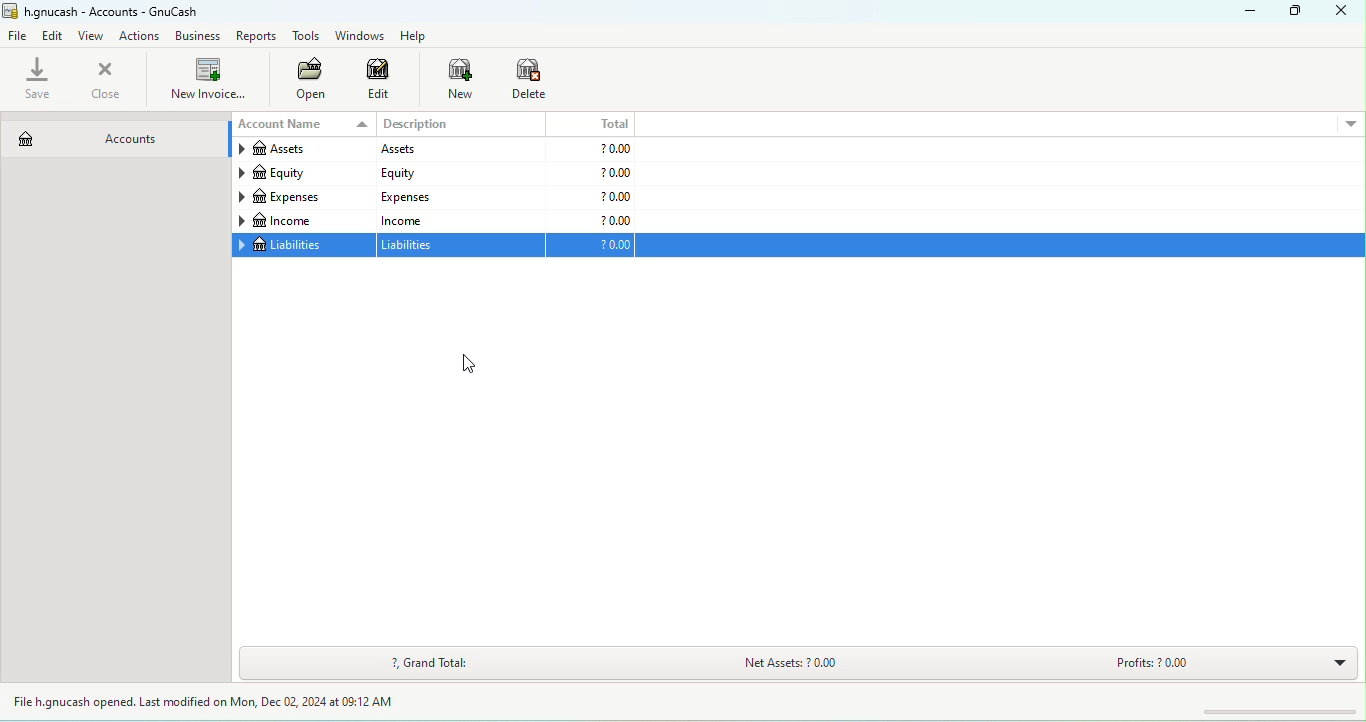 The width and height of the screenshot is (1366, 722). I want to click on ?0.00, so click(958, 246).